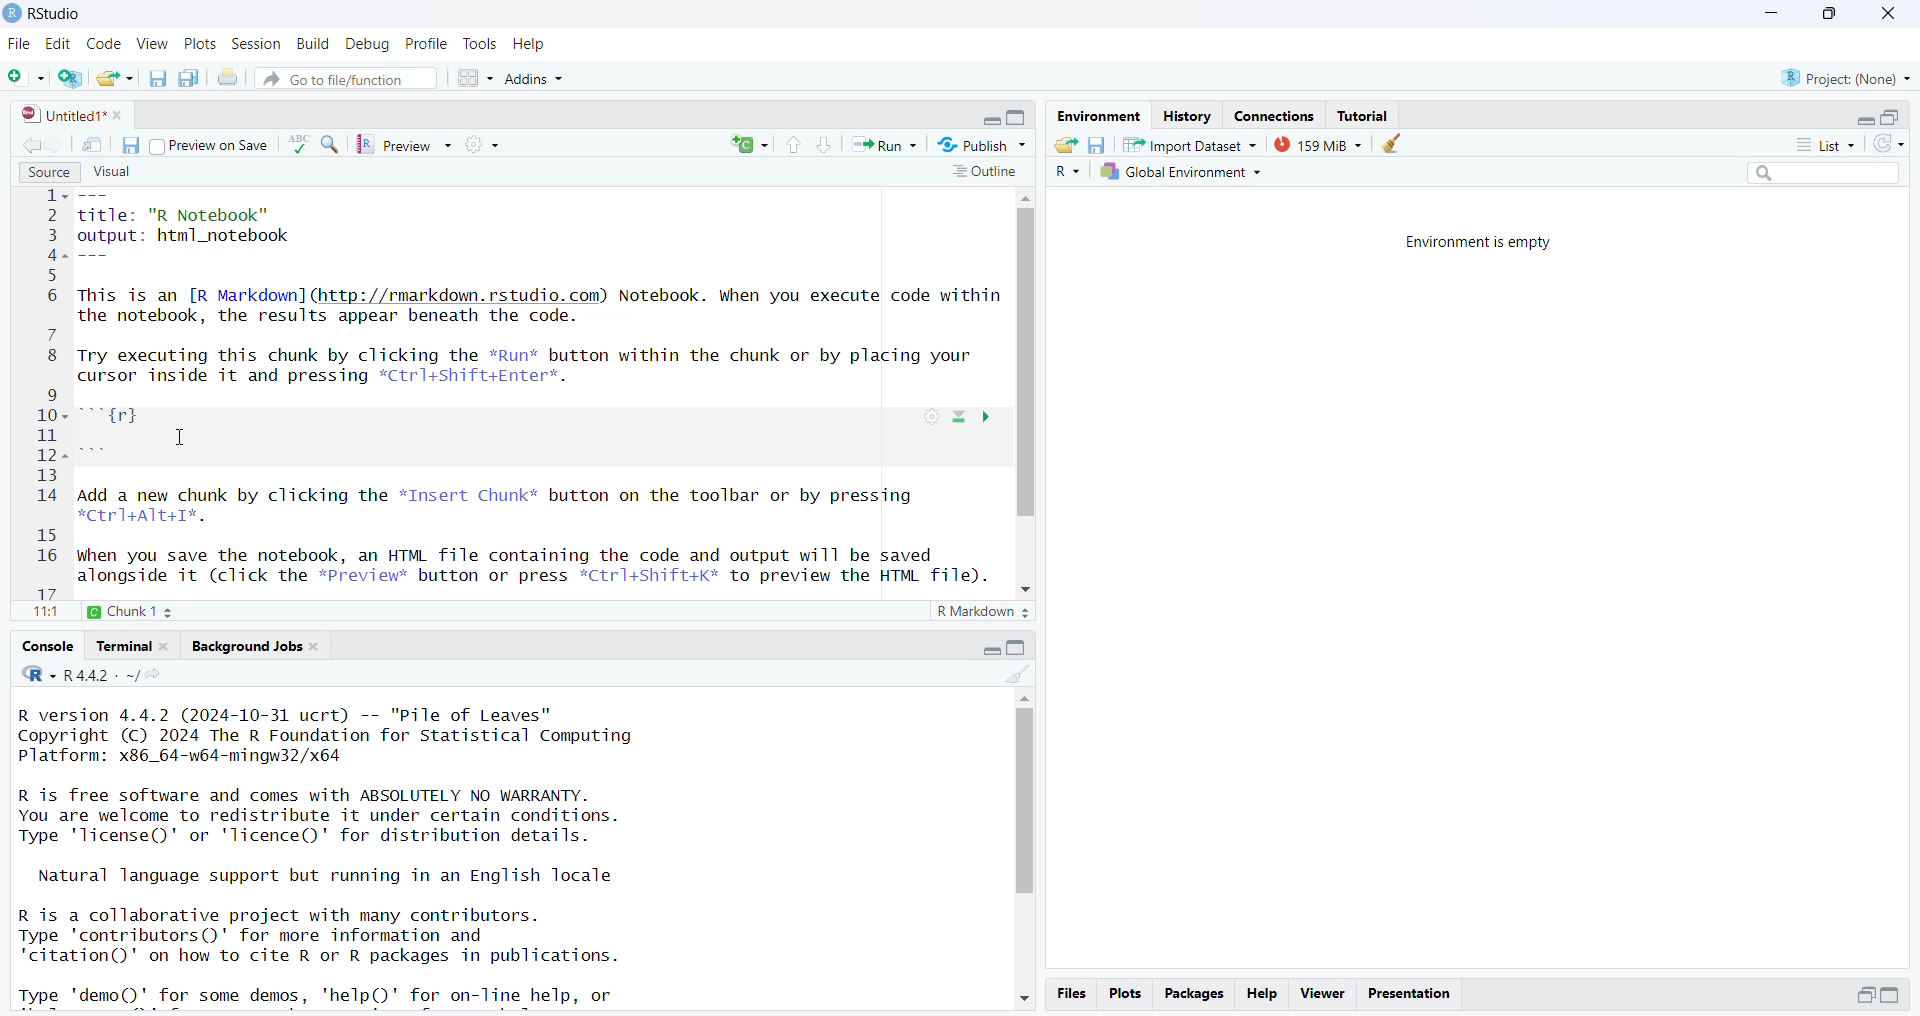  Describe the element at coordinates (531, 44) in the screenshot. I see `help` at that location.